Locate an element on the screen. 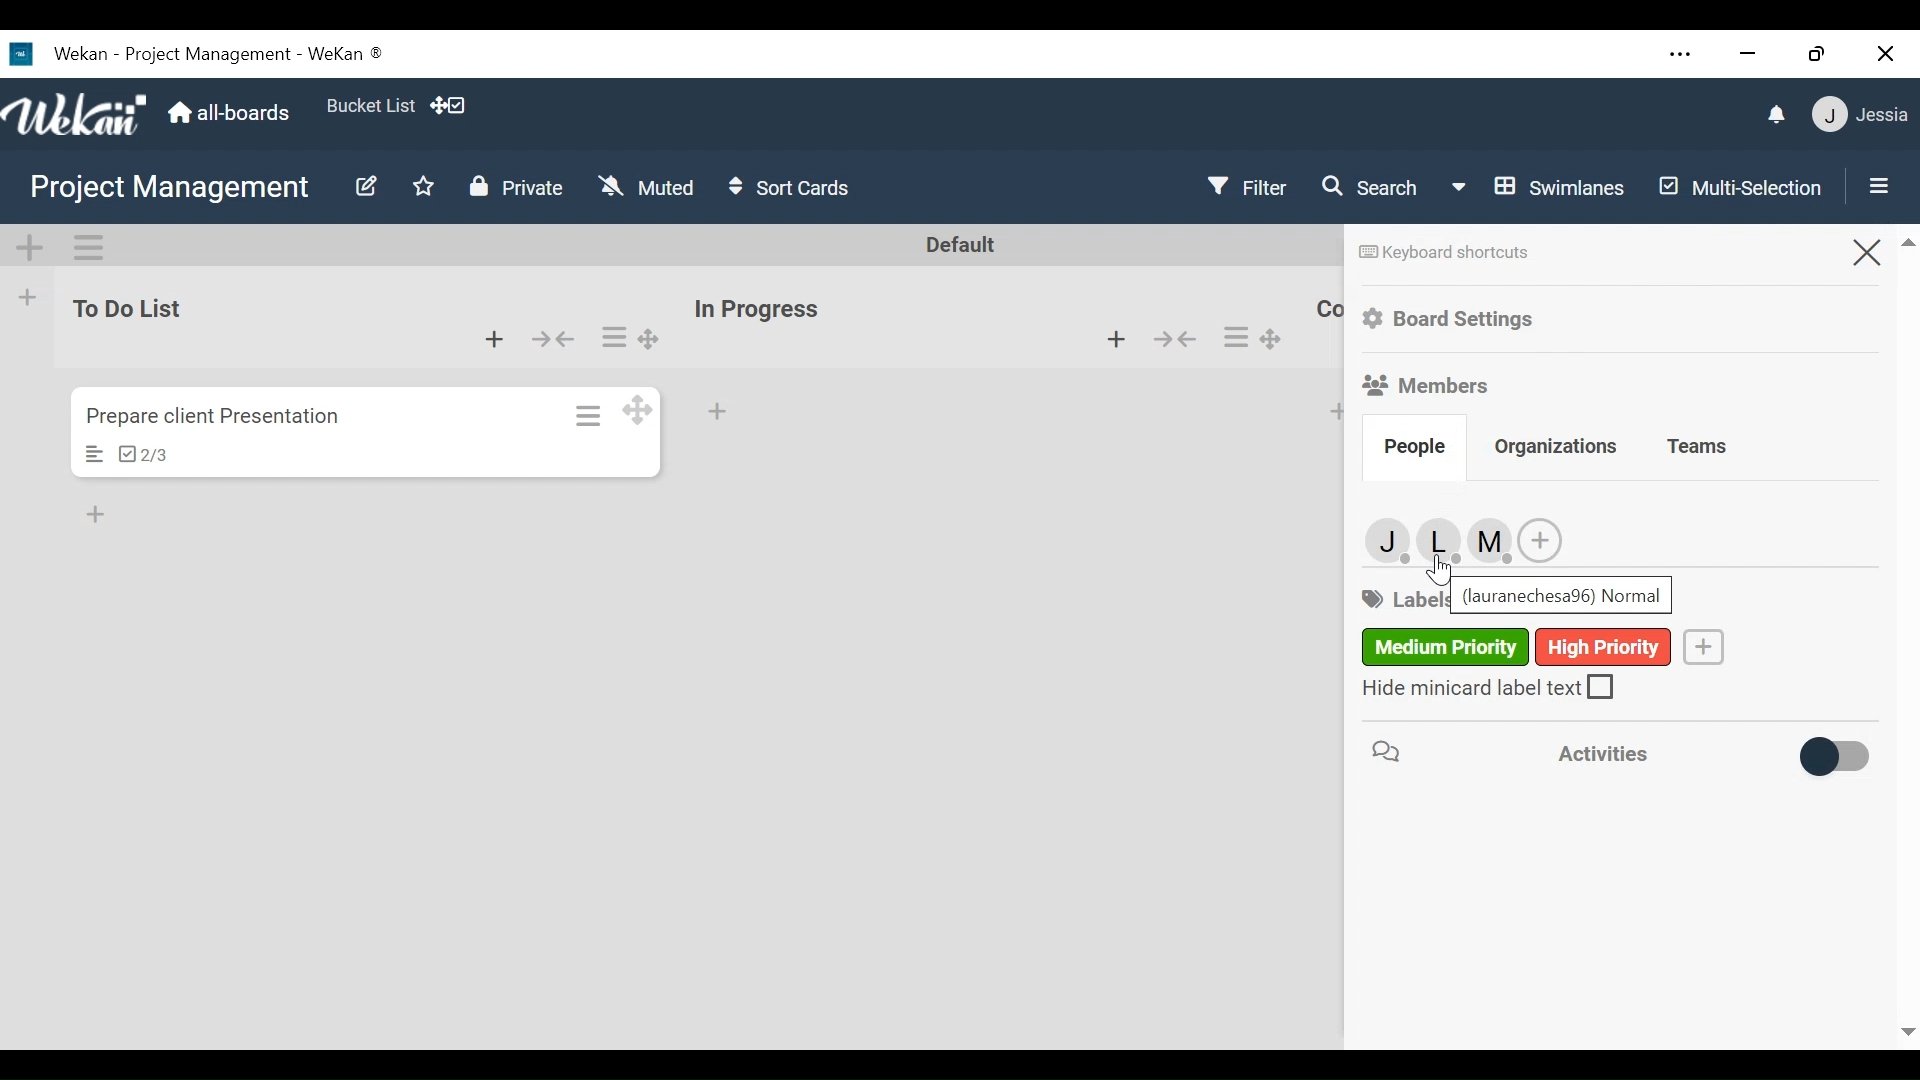  List actions is located at coordinates (614, 336).